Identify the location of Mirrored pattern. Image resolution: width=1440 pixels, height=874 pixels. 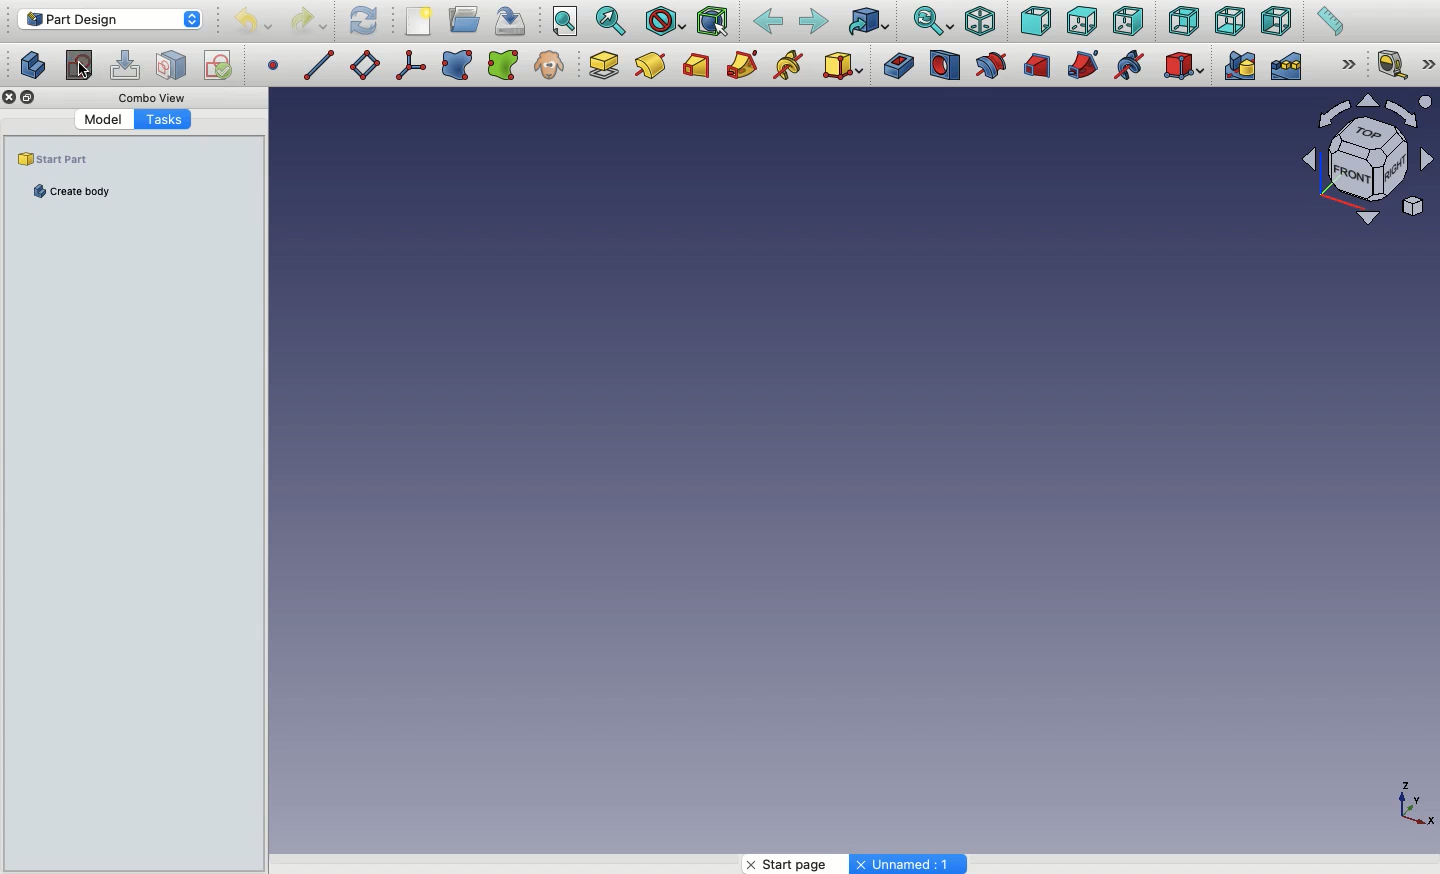
(1238, 66).